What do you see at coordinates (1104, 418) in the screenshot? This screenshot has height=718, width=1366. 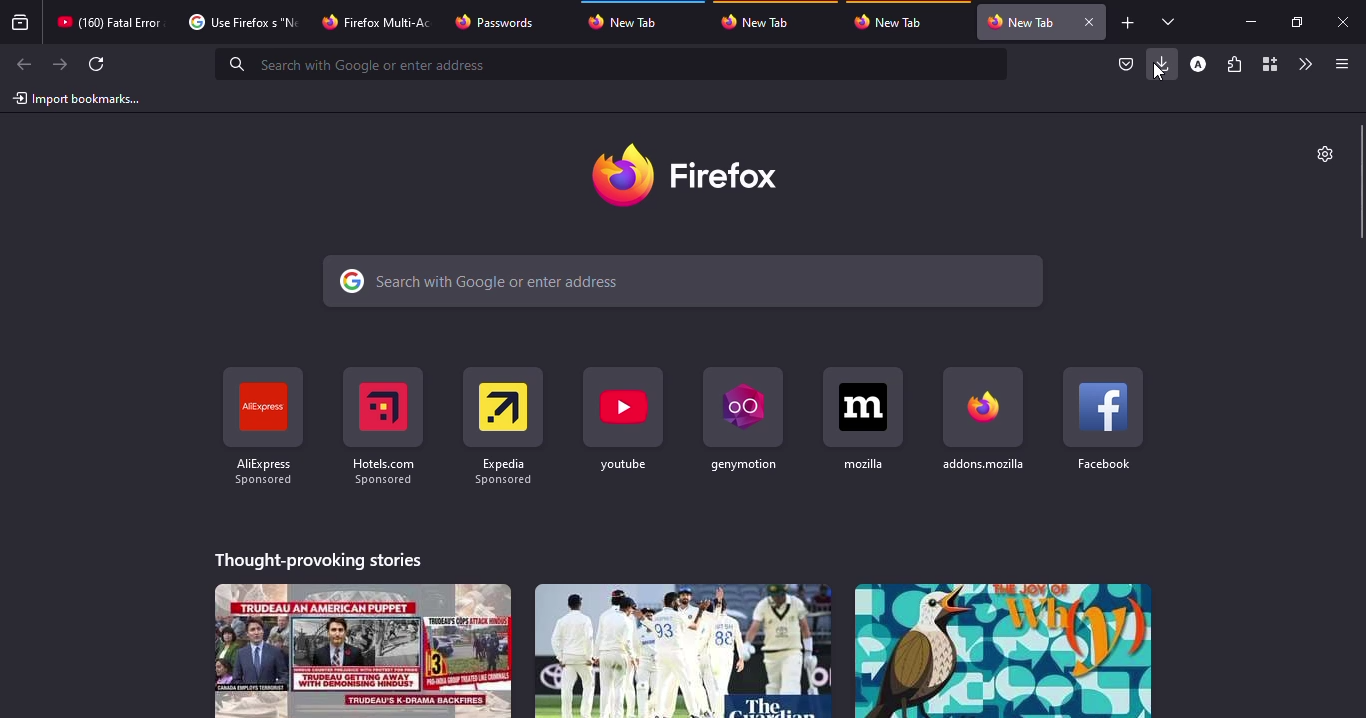 I see `shortcut` at bounding box center [1104, 418].